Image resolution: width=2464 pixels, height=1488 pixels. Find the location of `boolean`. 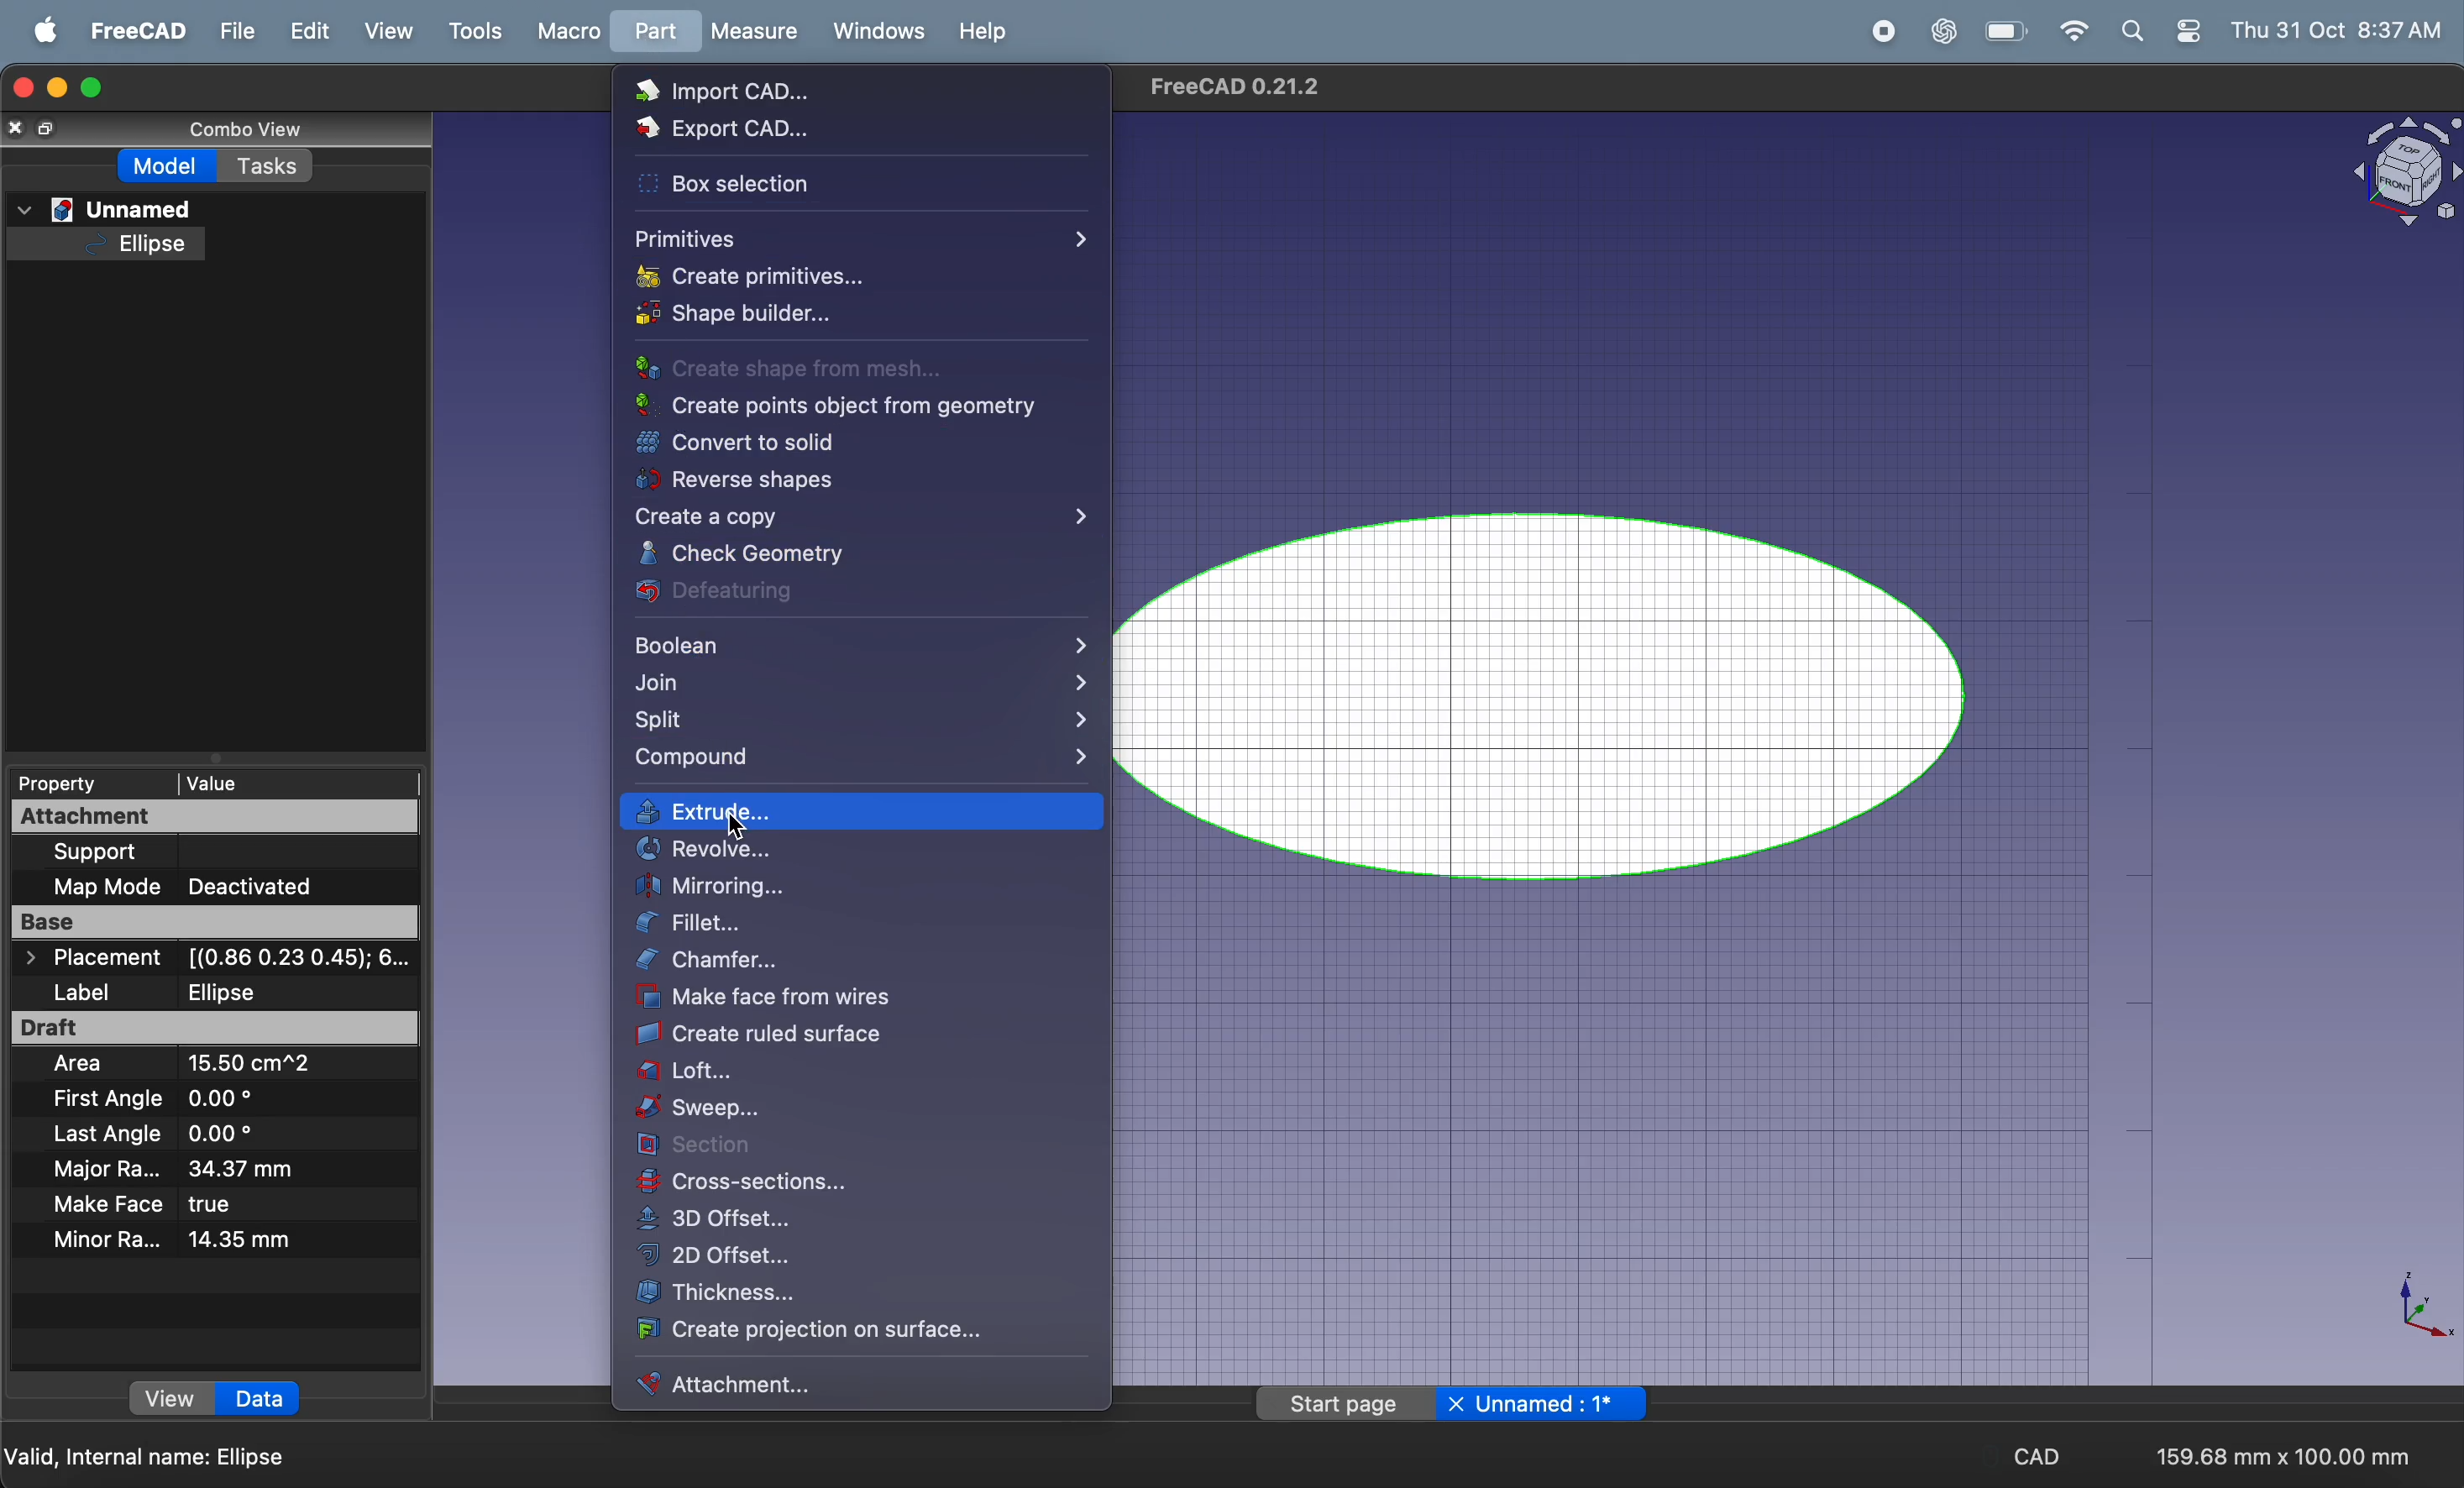

boolean is located at coordinates (864, 647).